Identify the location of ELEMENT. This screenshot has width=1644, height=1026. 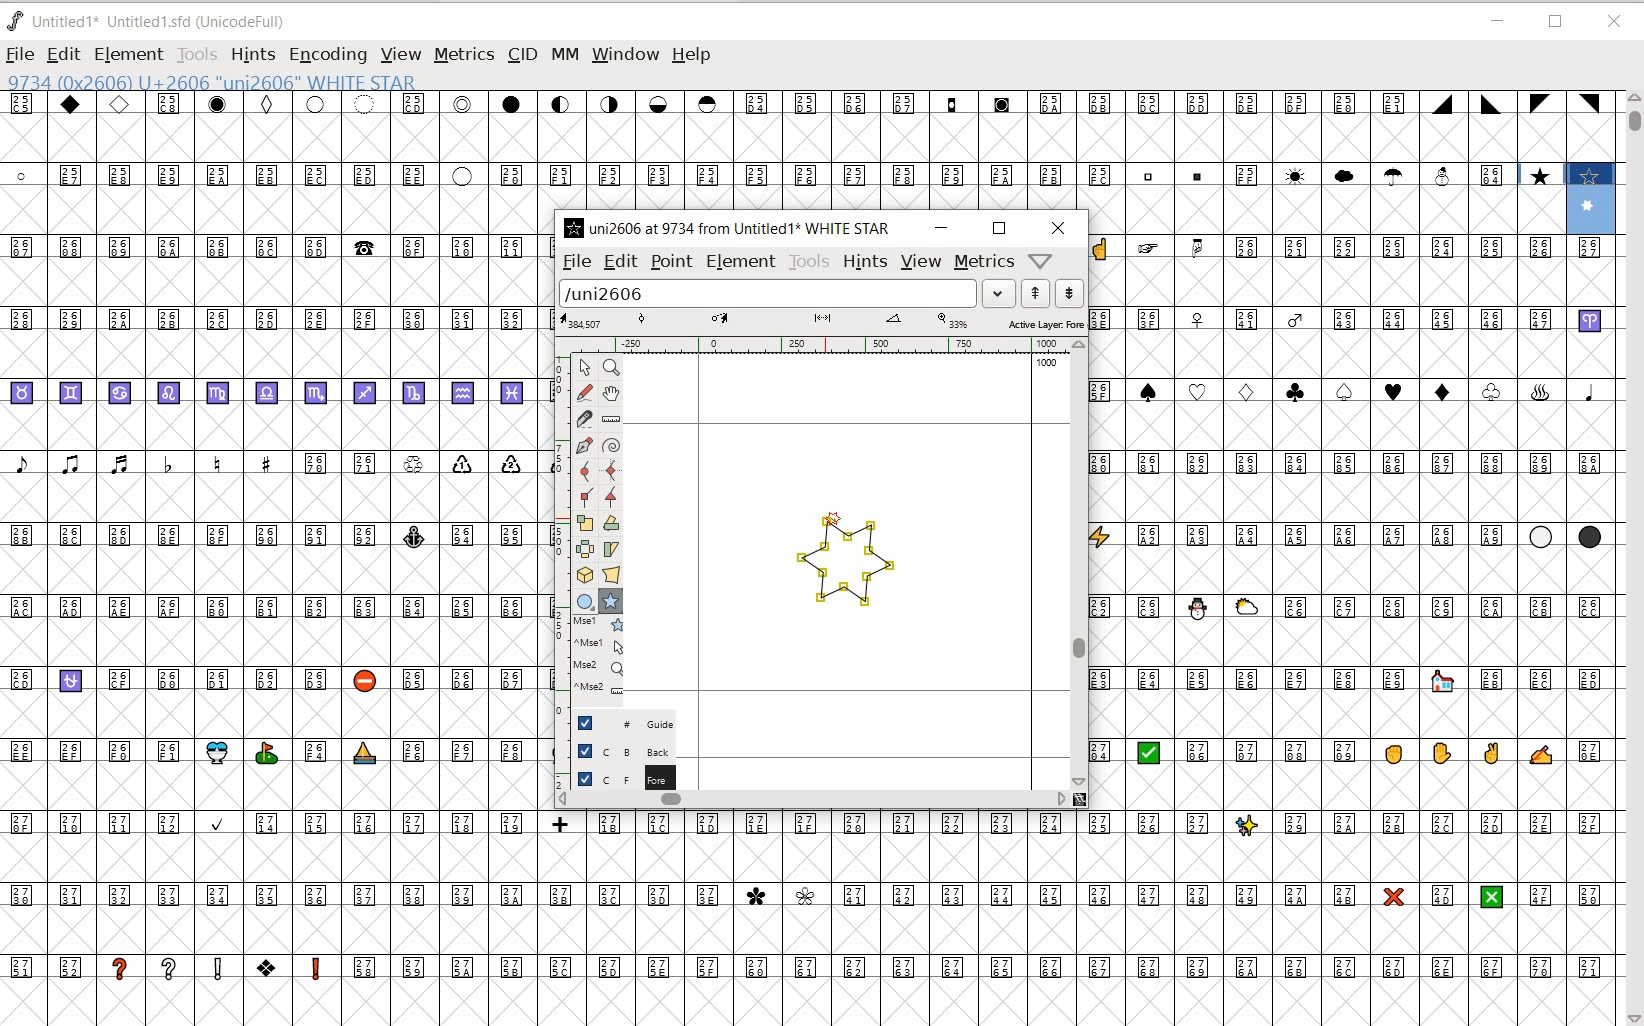
(740, 264).